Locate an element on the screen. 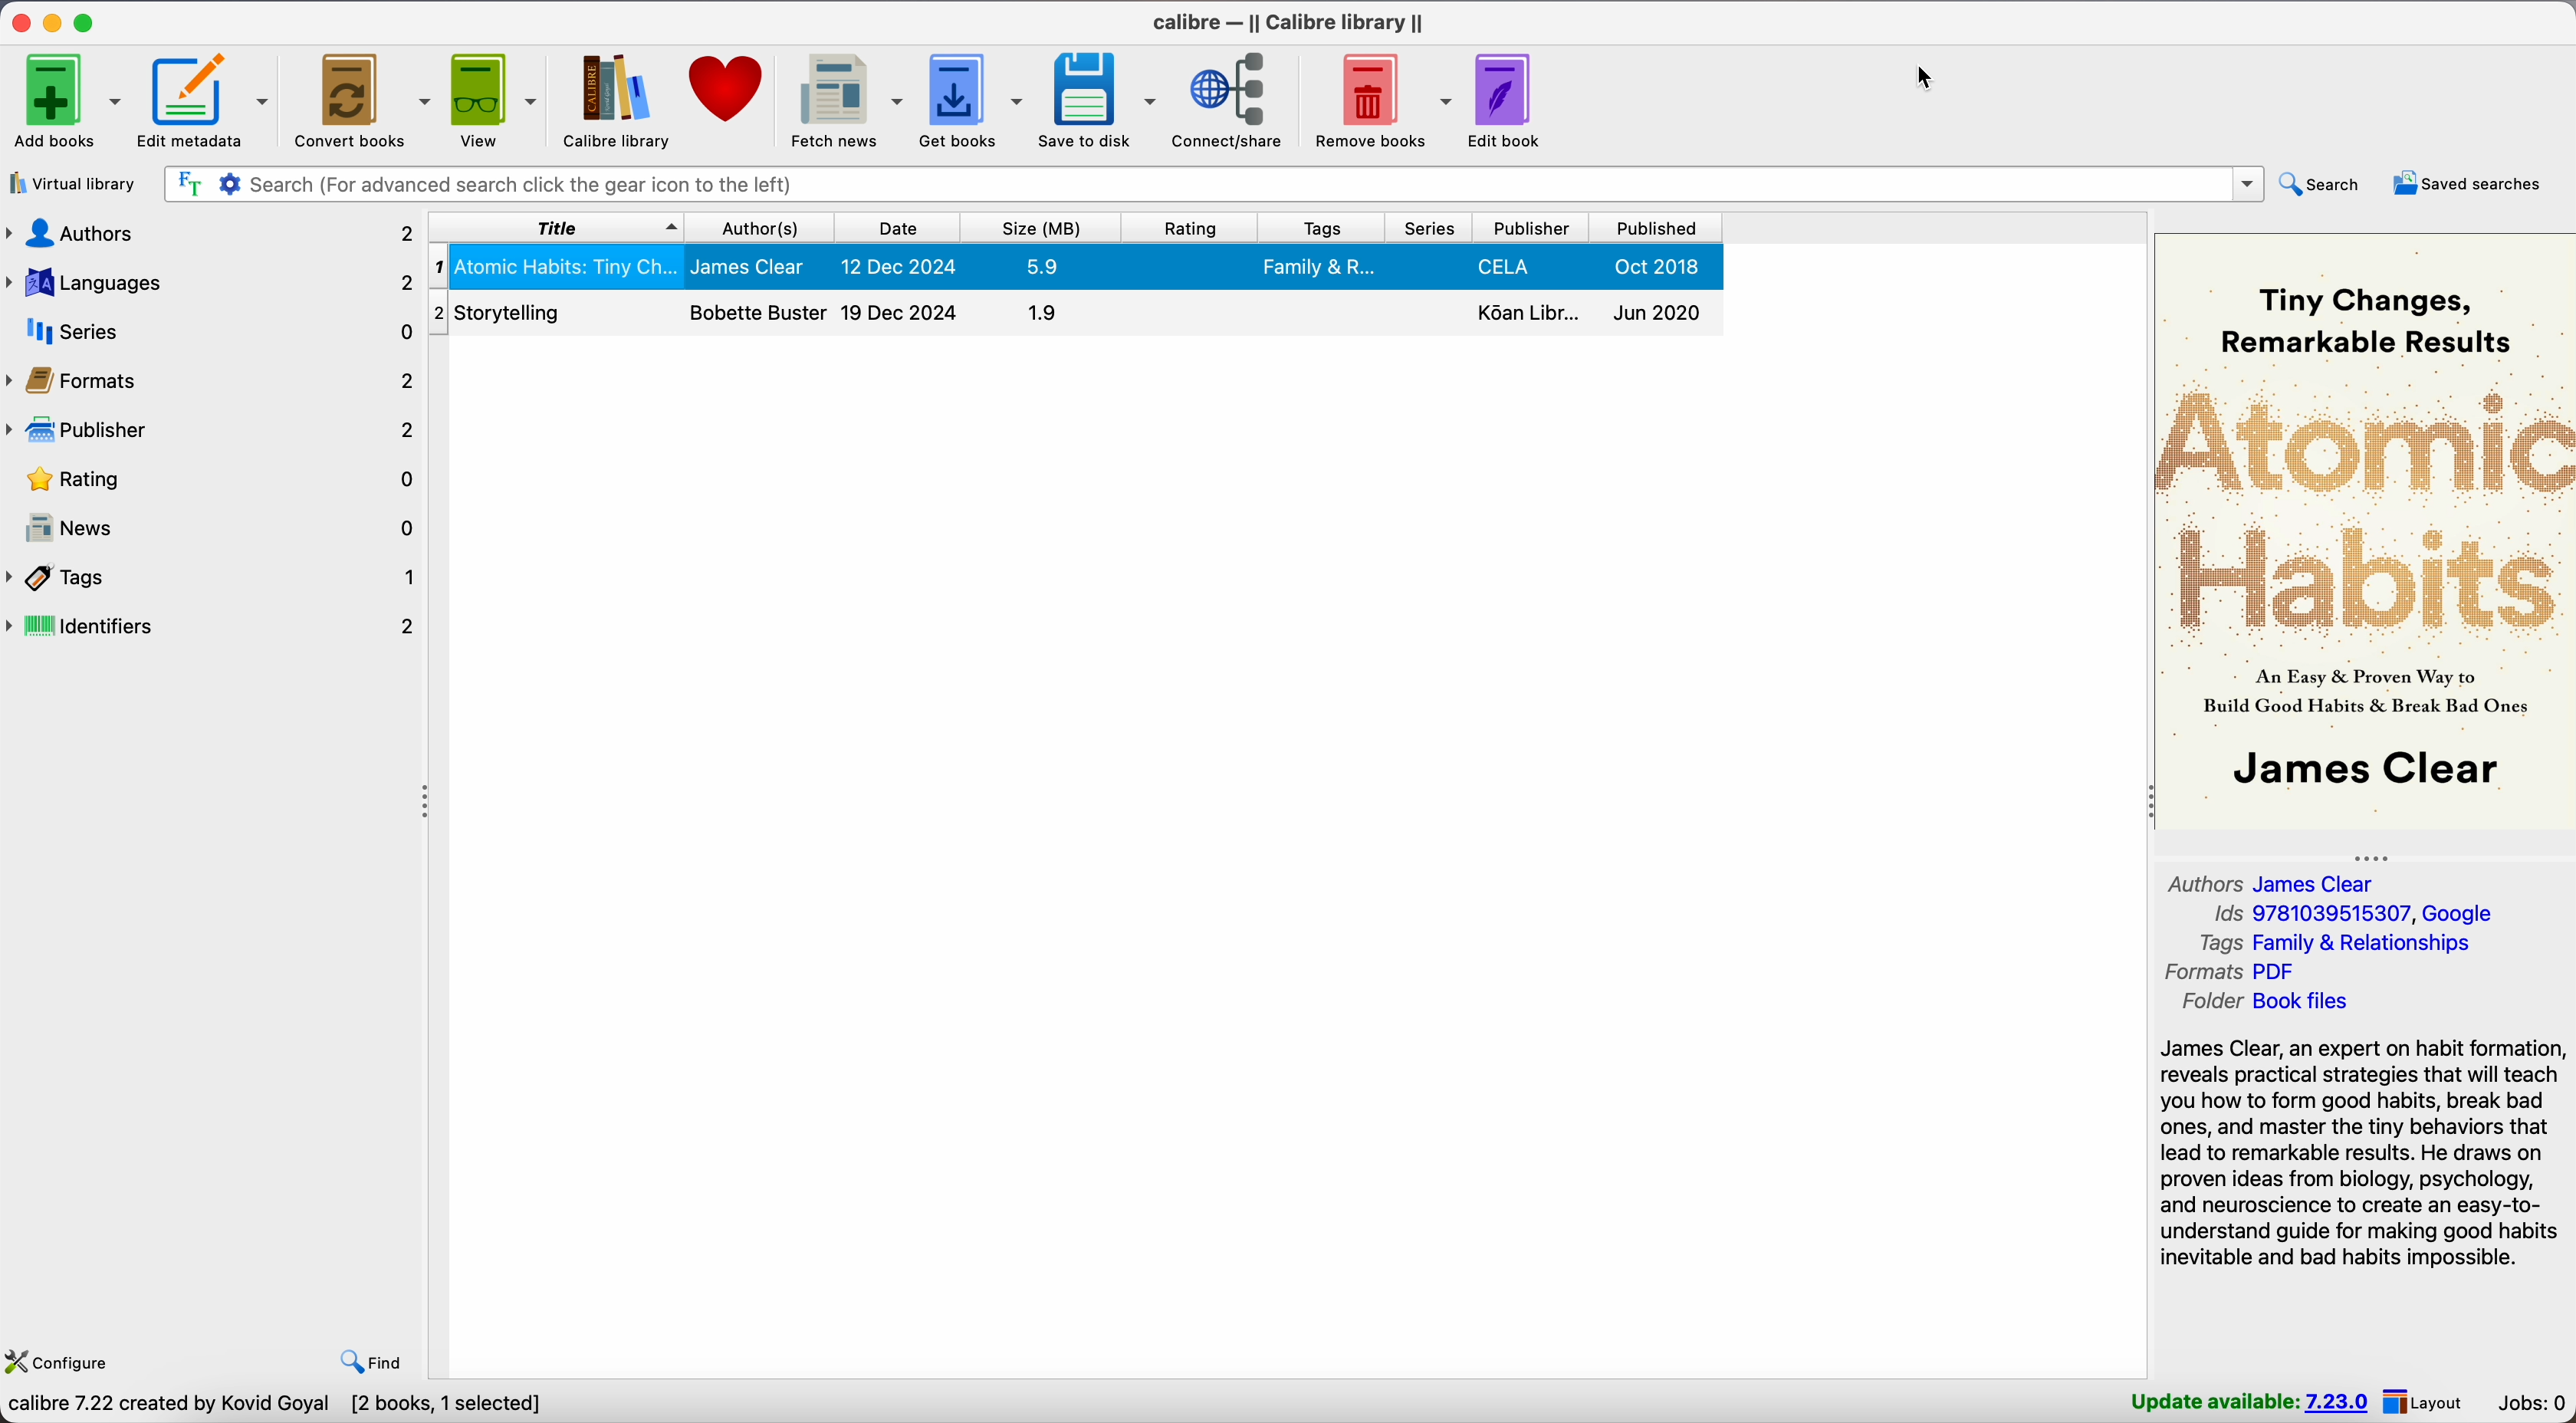  Calibre 7.22 created by Kovid Goyal [2 books] is located at coordinates (222, 1407).